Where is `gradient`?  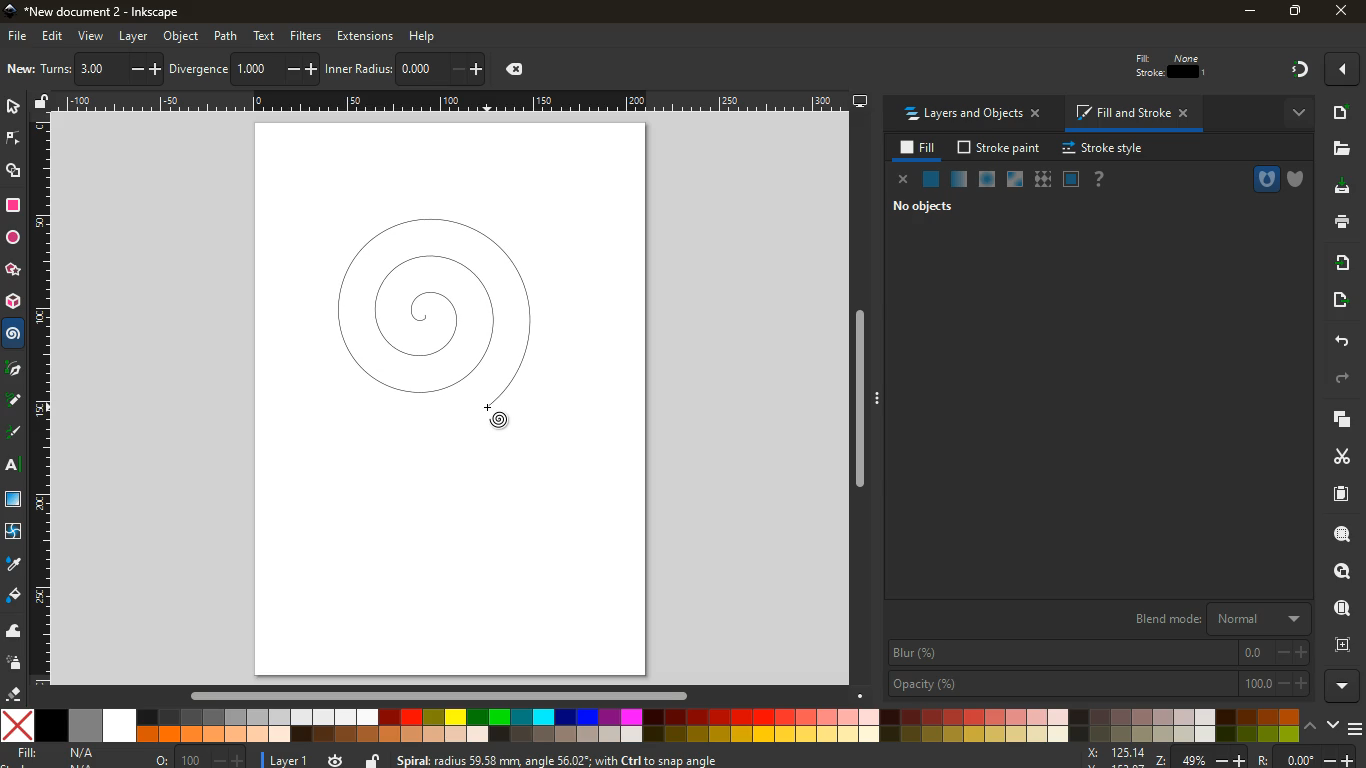
gradient is located at coordinates (1302, 70).